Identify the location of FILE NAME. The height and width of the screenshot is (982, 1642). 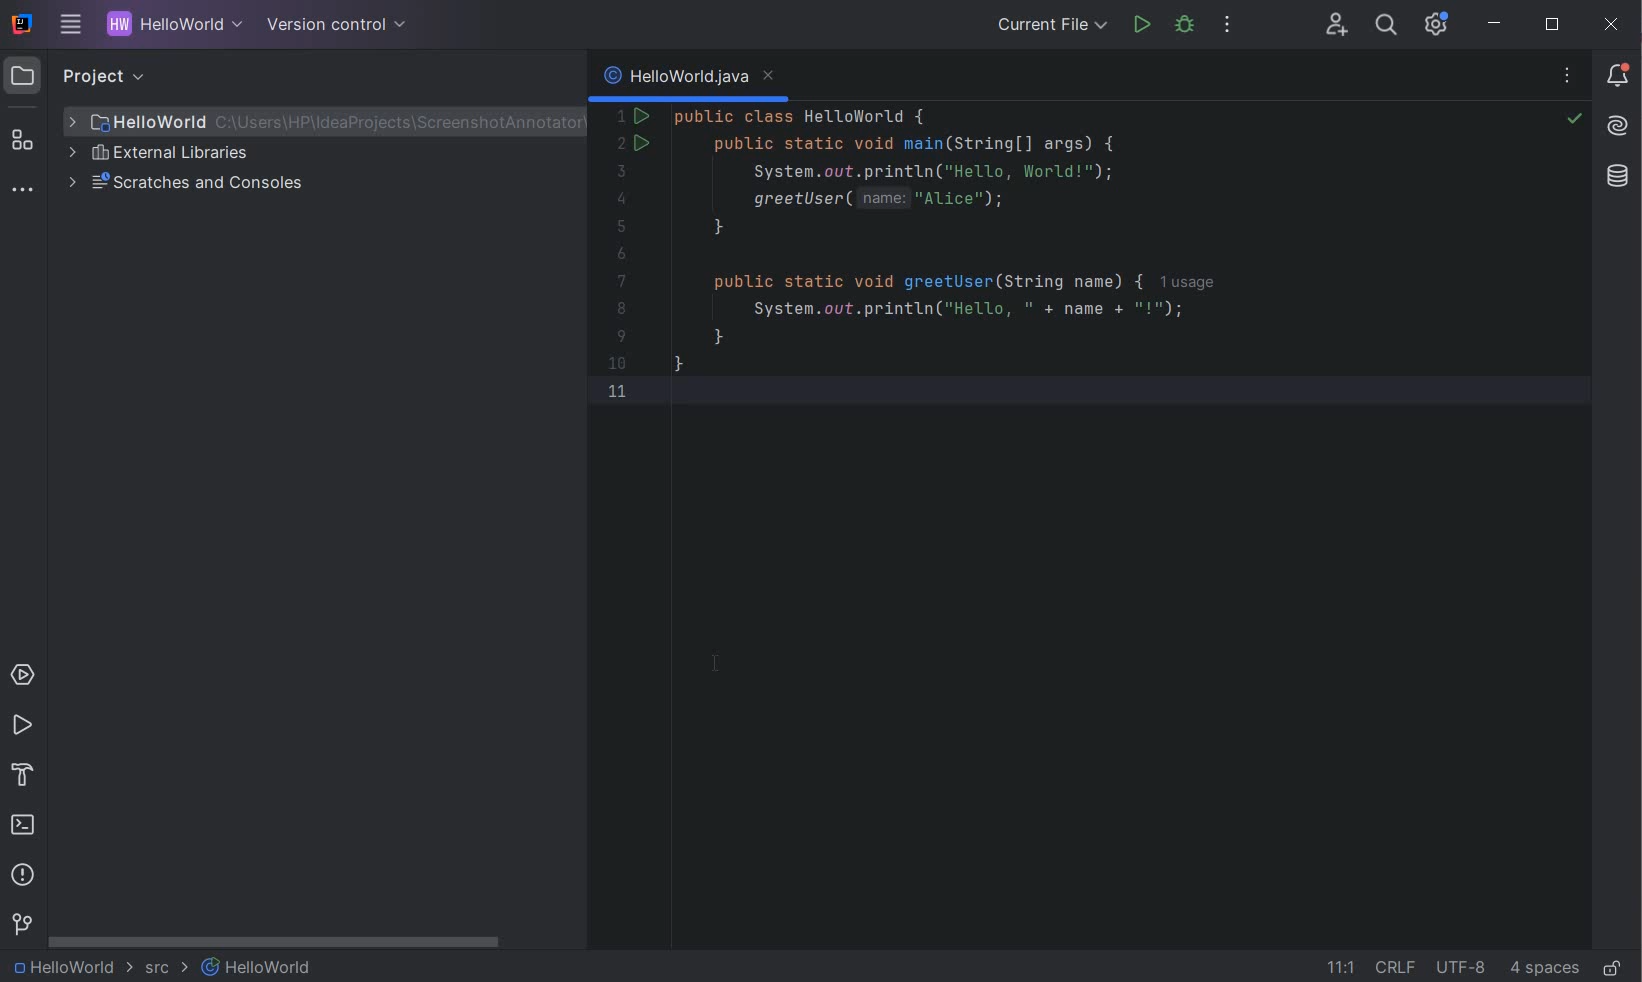
(316, 122).